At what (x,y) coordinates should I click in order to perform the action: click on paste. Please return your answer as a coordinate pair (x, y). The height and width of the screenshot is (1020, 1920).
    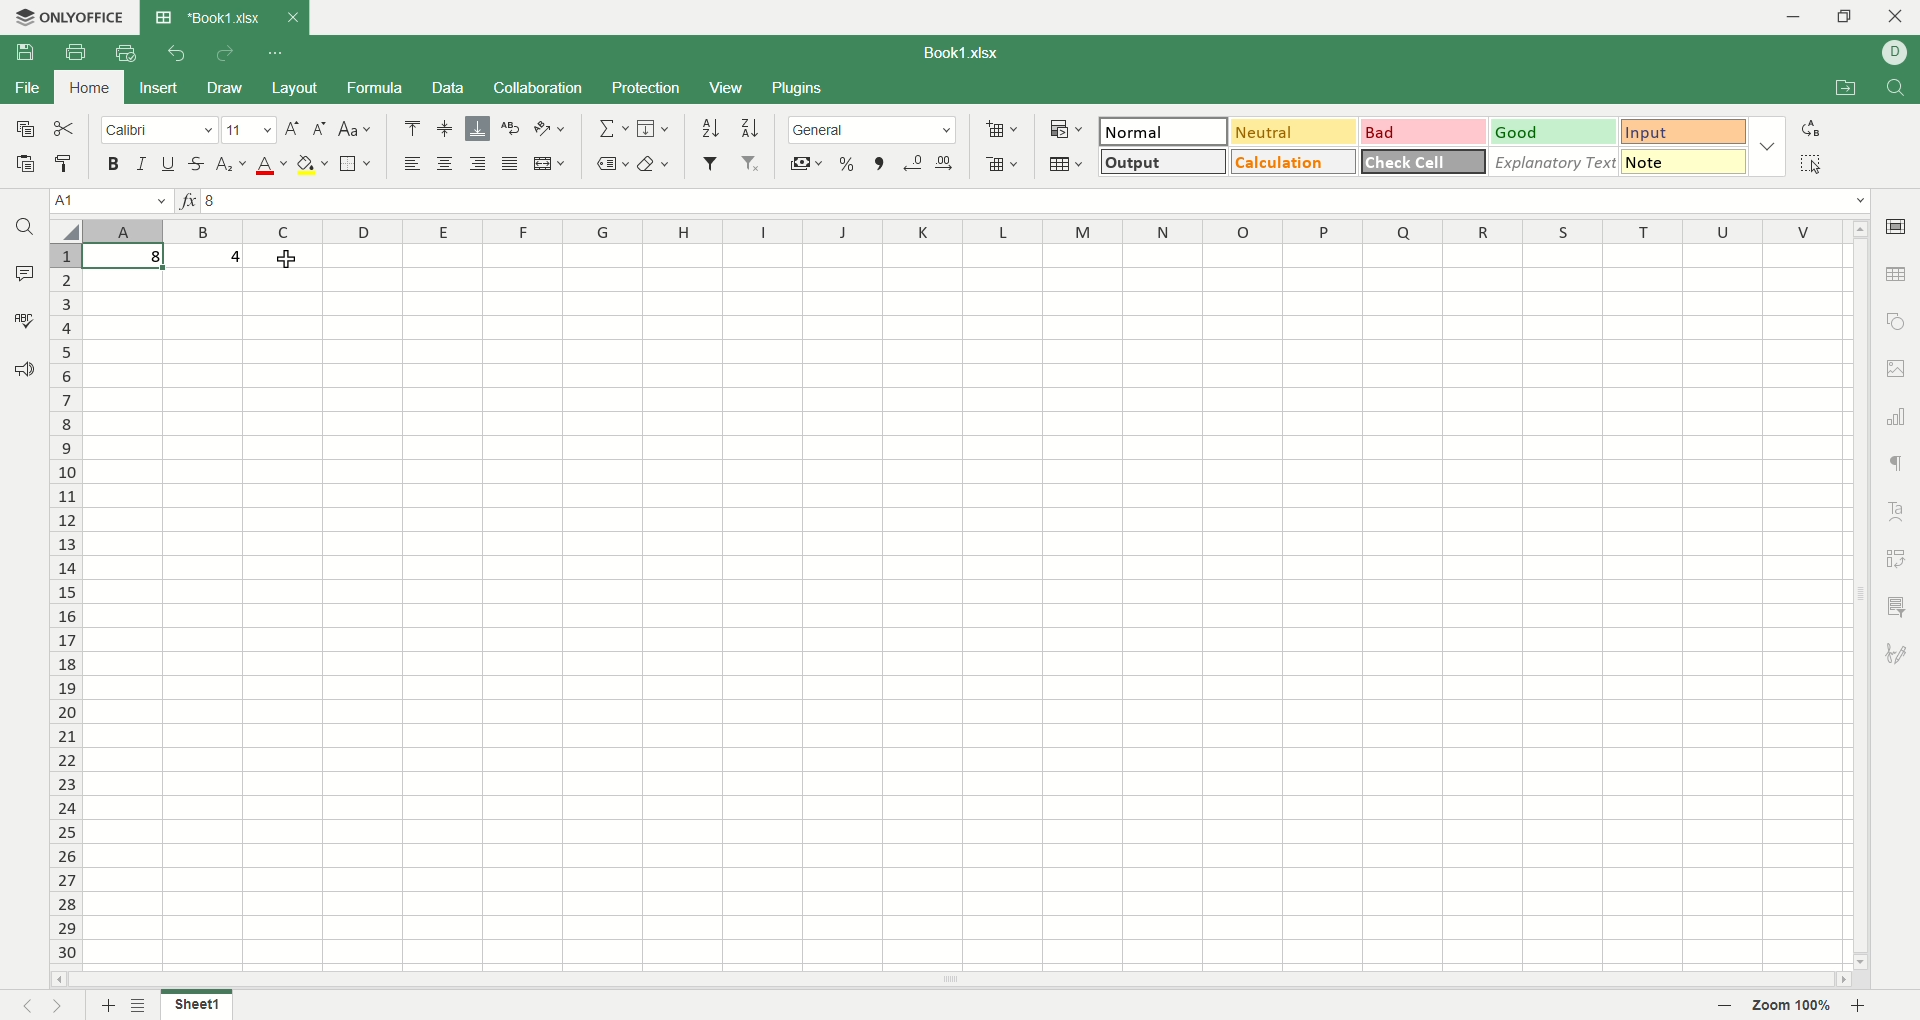
    Looking at the image, I should click on (25, 162).